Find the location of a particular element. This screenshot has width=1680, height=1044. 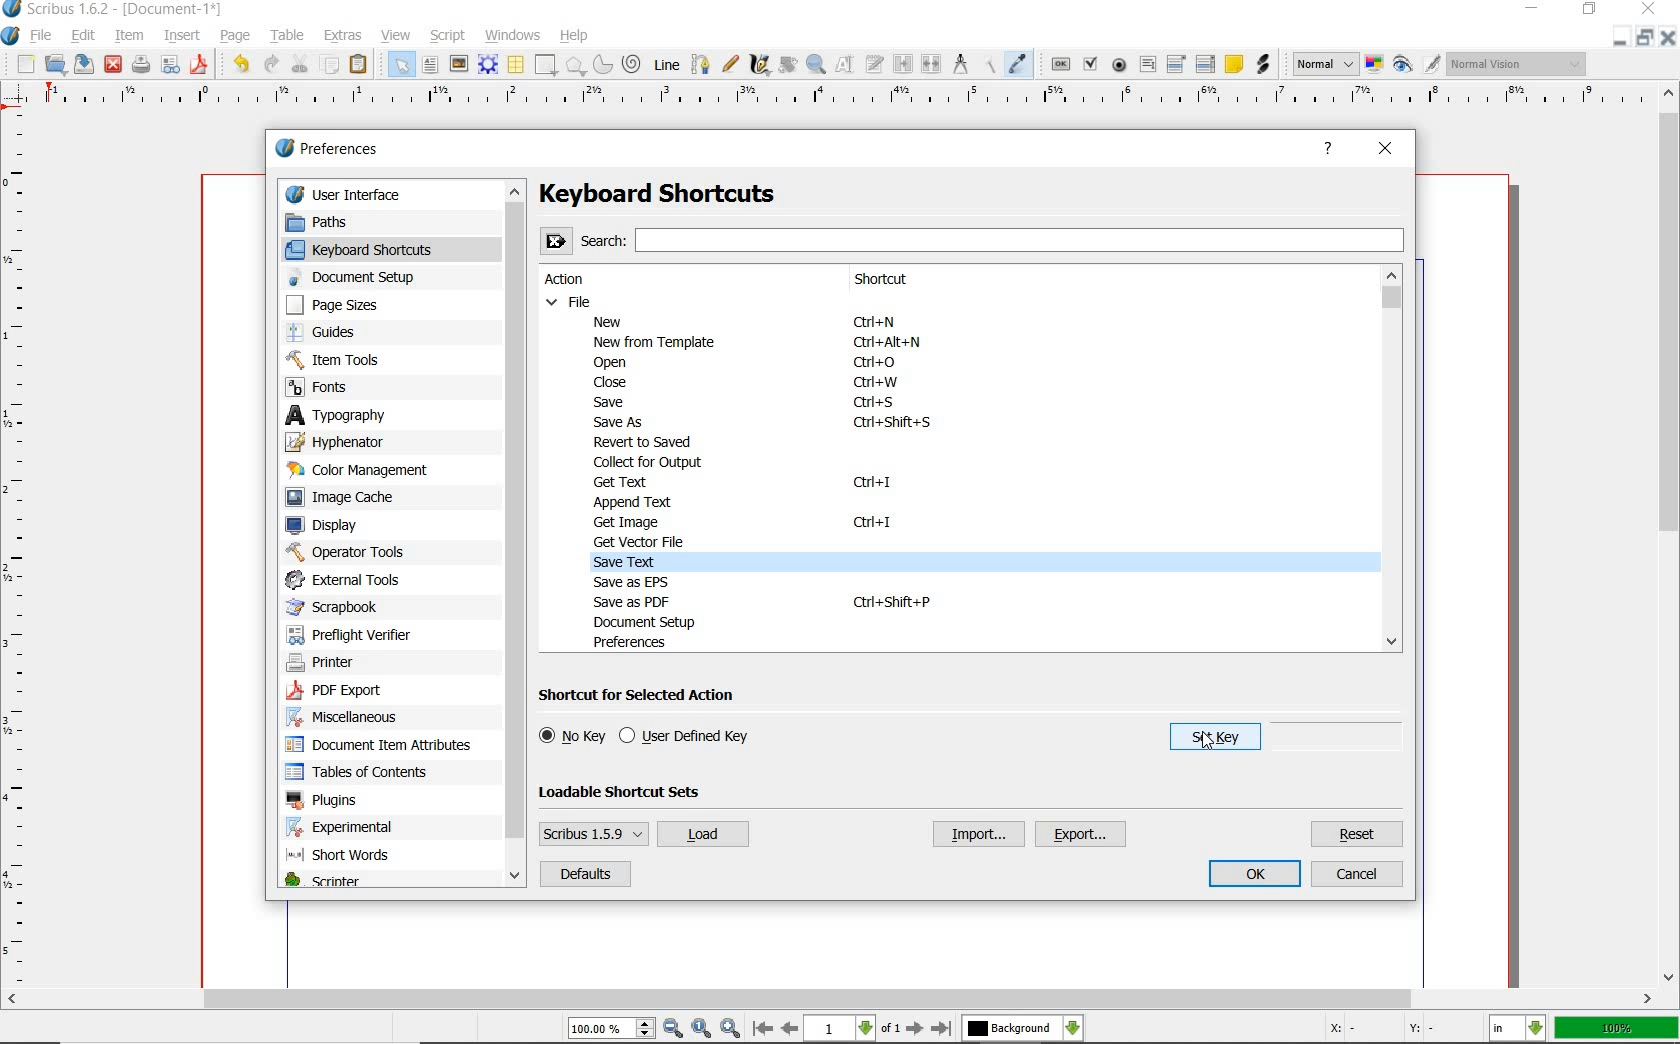

shortcut for selected action is located at coordinates (644, 696).